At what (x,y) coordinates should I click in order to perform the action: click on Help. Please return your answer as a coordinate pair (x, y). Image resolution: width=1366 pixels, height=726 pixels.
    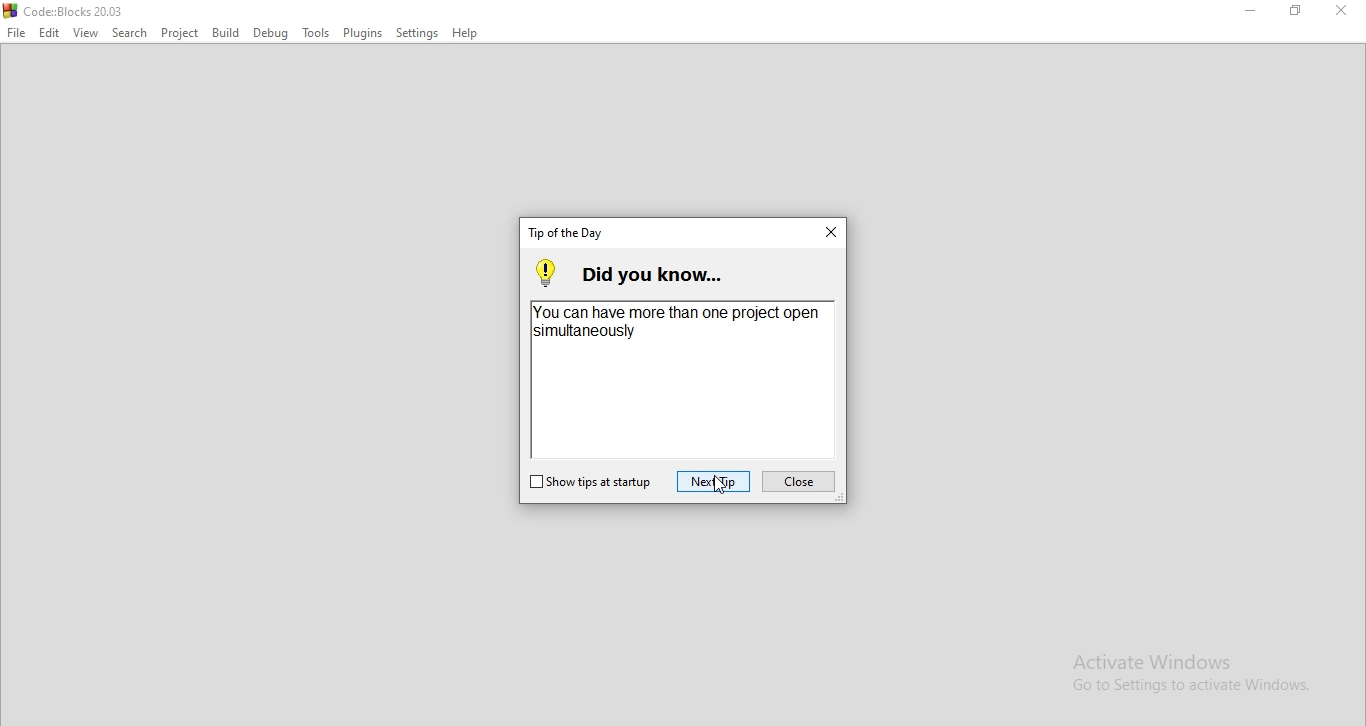
    Looking at the image, I should click on (469, 35).